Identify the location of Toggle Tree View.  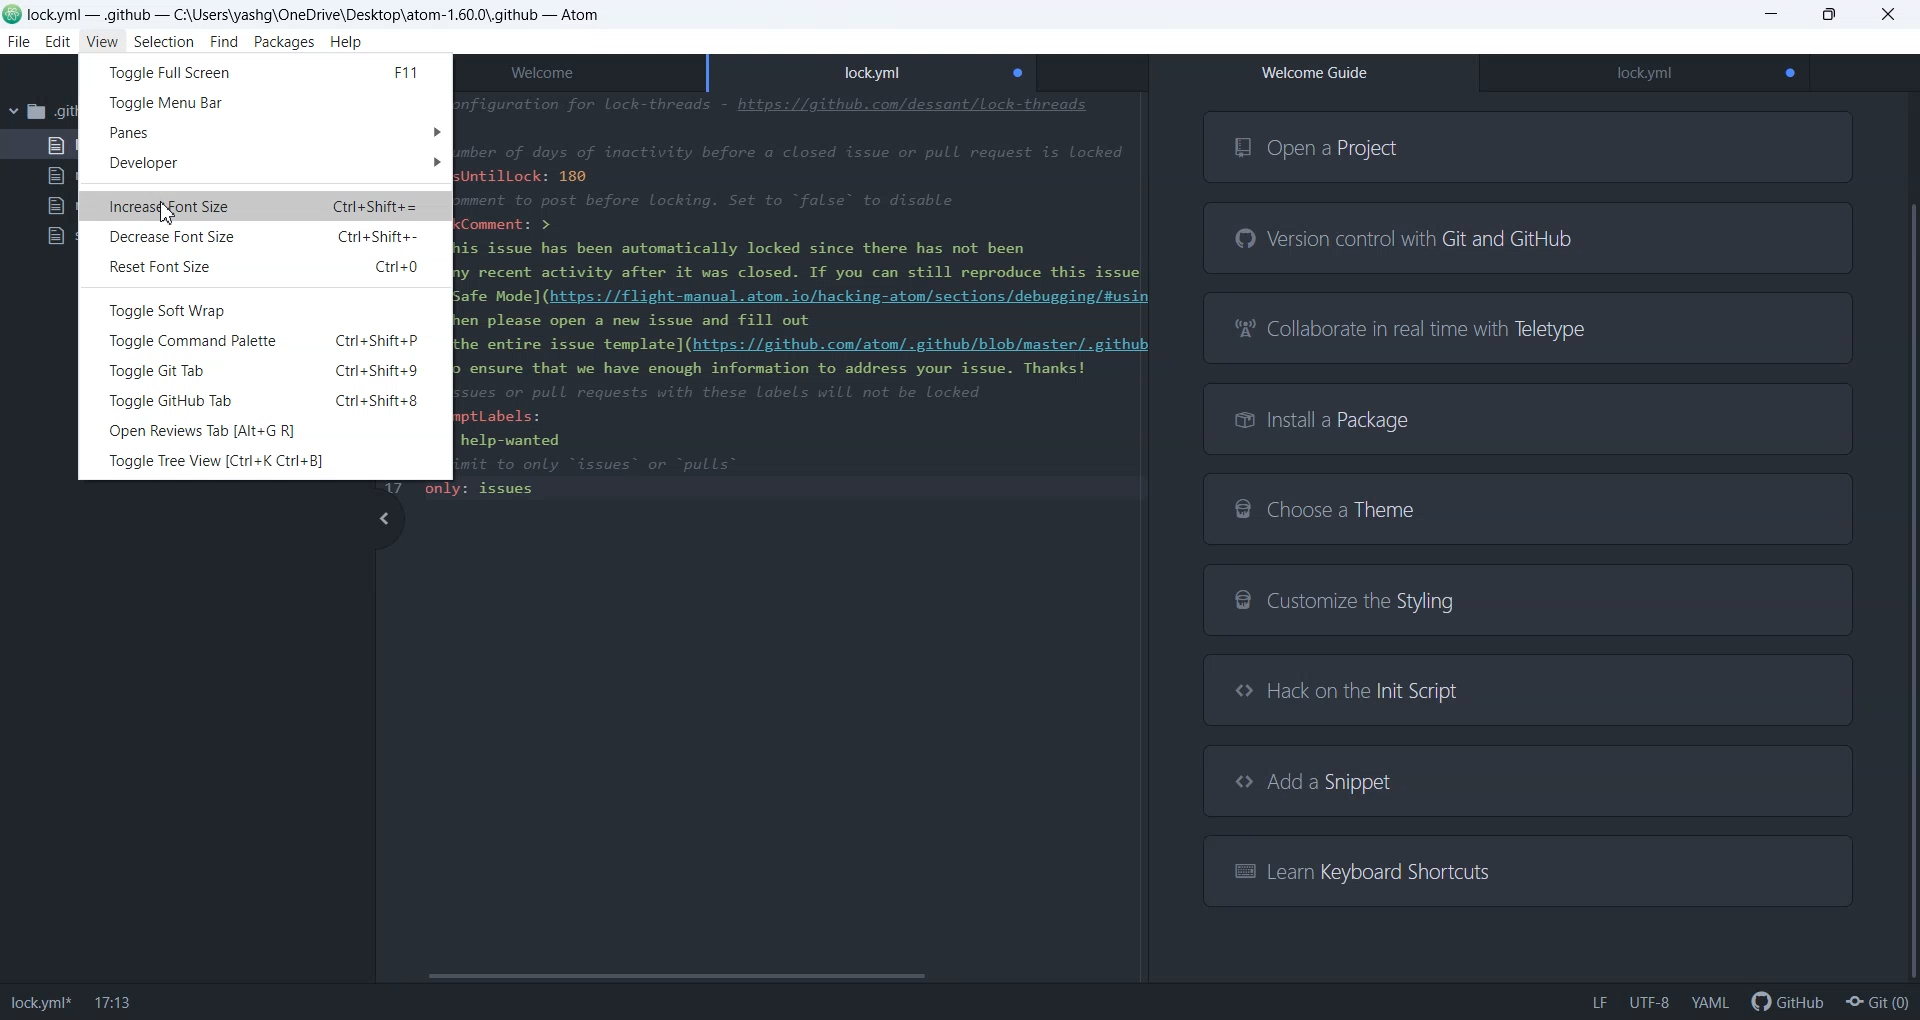
(264, 459).